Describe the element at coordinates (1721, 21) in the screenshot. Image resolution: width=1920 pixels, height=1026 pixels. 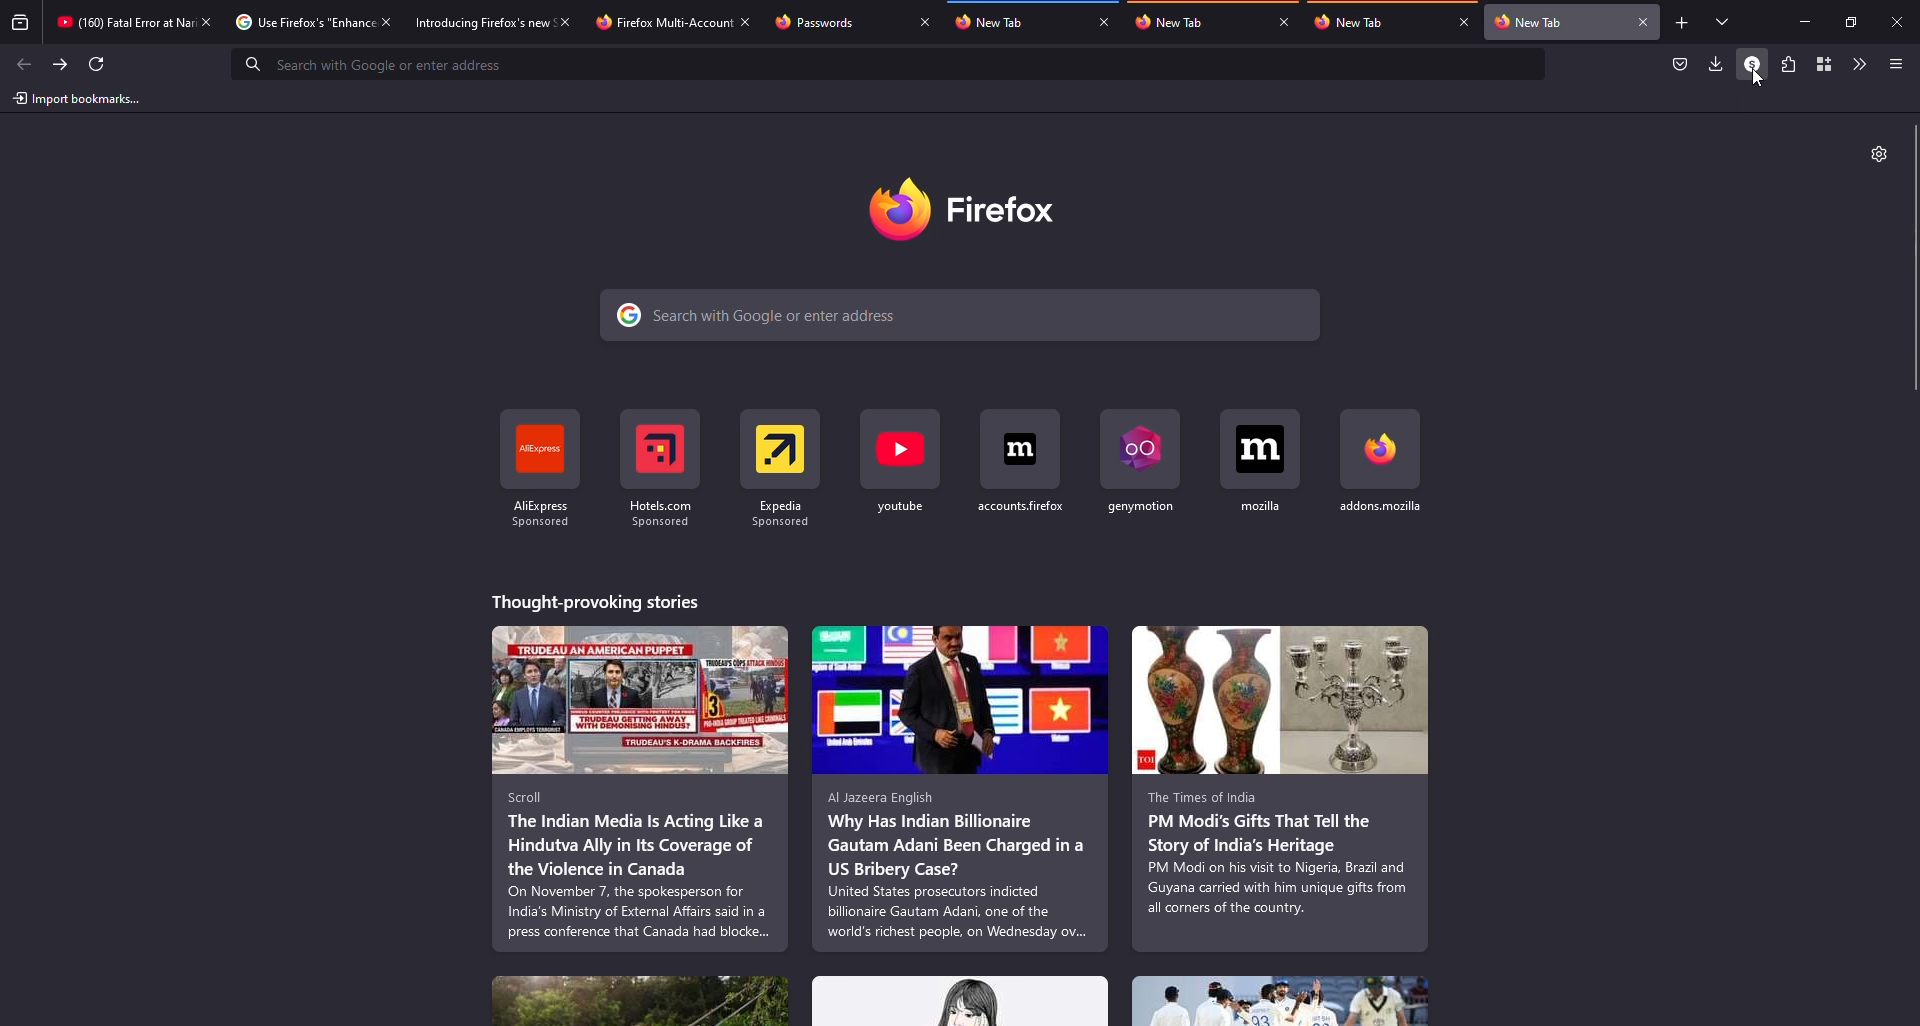
I see `tabs` at that location.